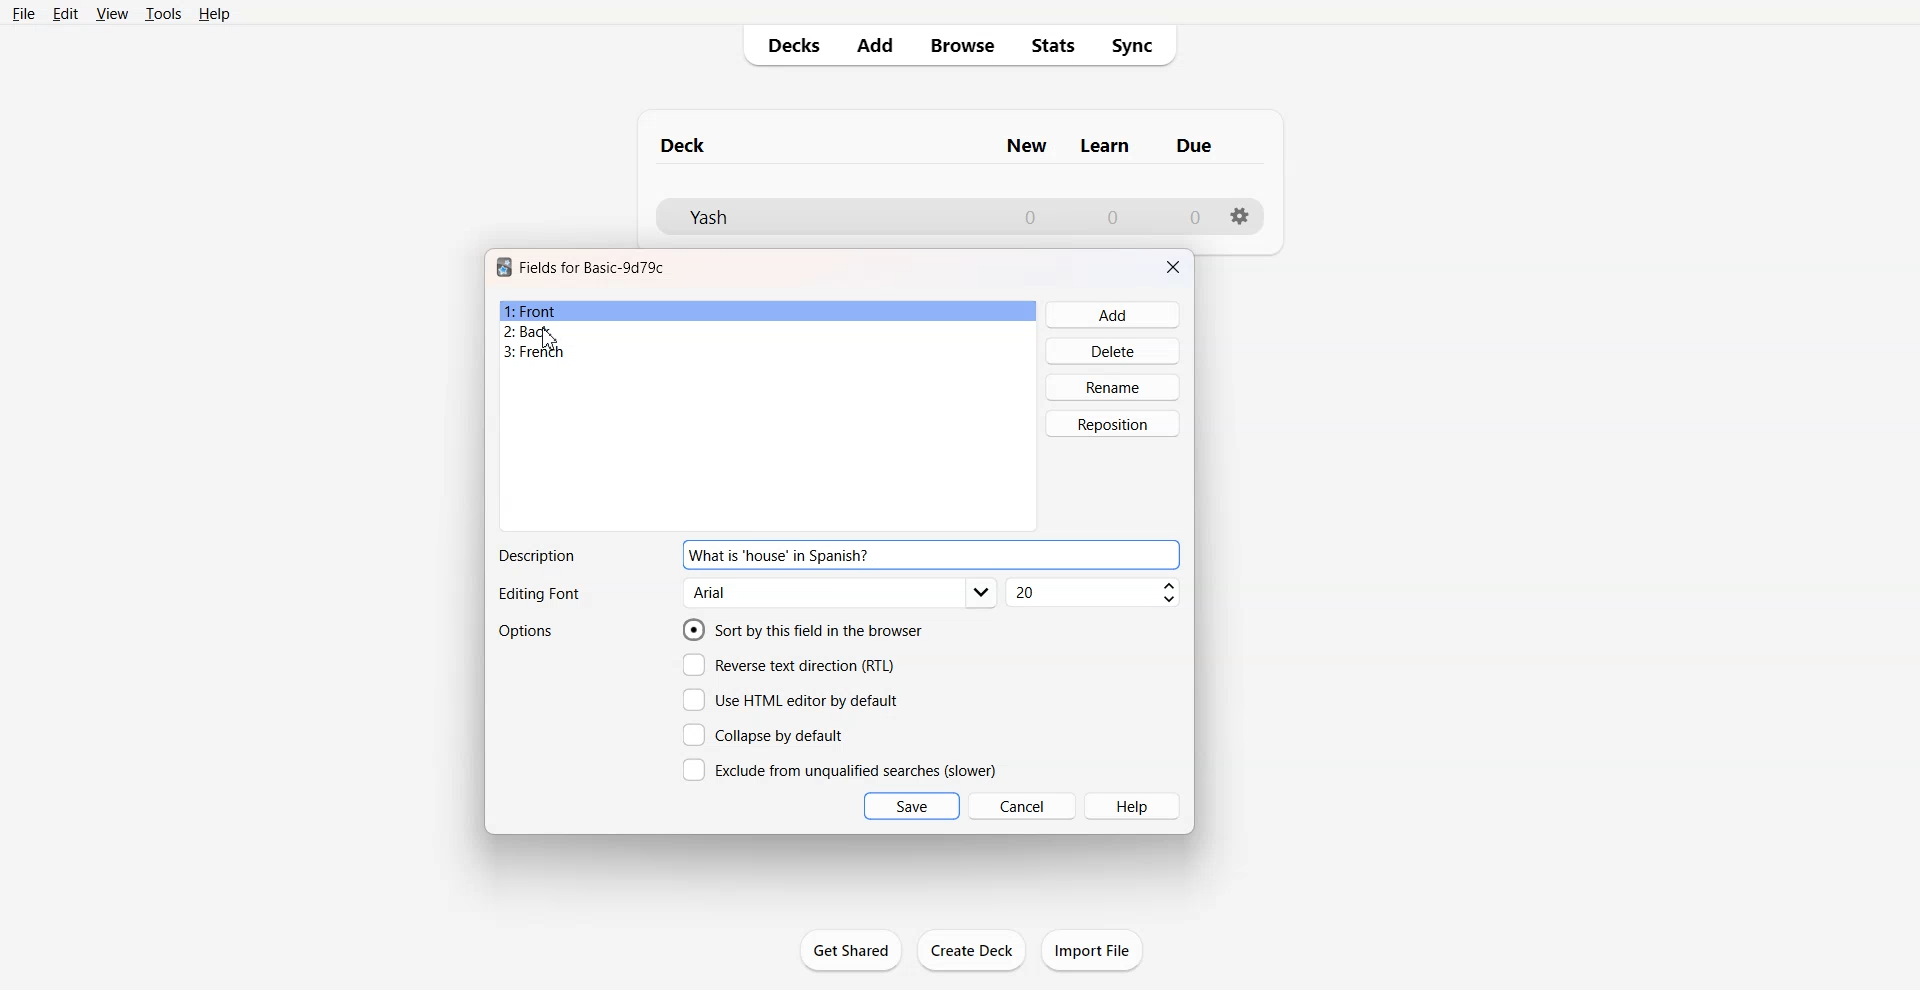  What do you see at coordinates (851, 950) in the screenshot?
I see `Get Shared` at bounding box center [851, 950].